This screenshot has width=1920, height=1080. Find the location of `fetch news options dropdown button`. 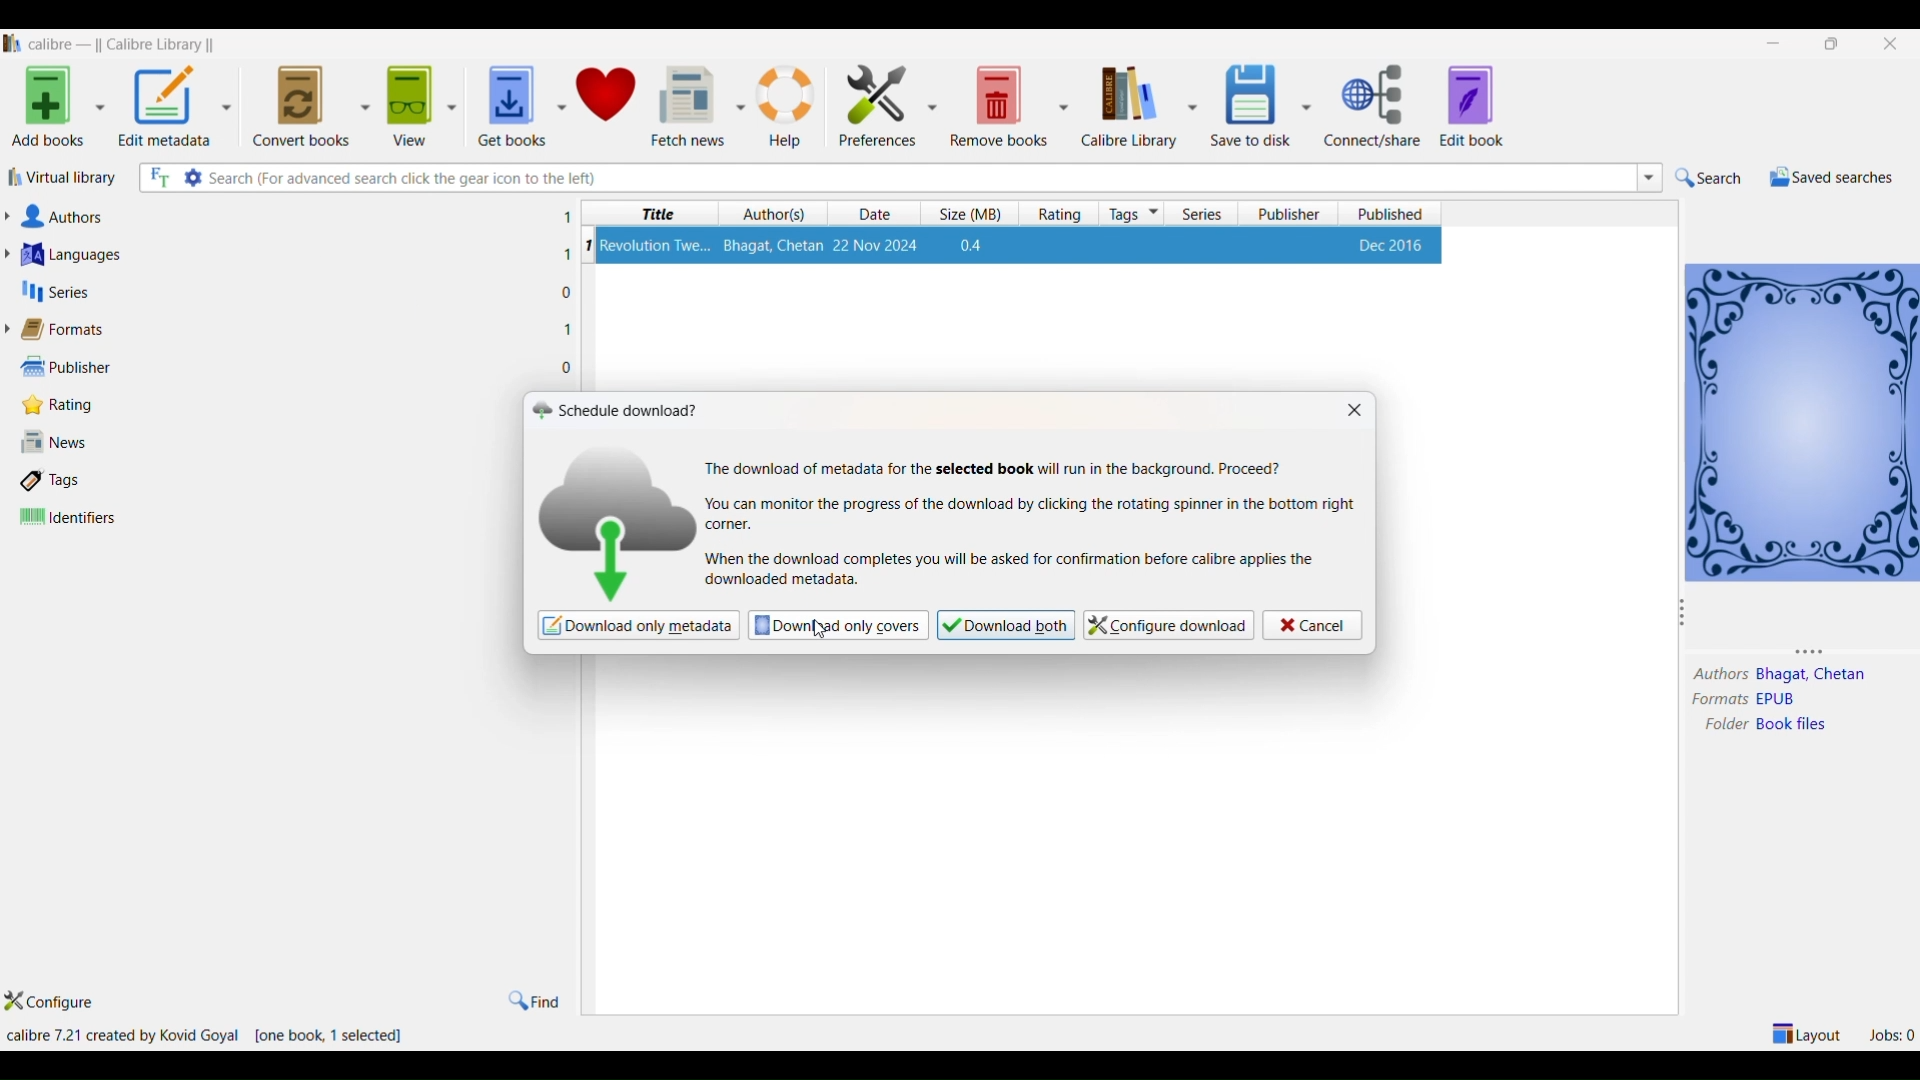

fetch news options dropdown button is located at coordinates (740, 106).